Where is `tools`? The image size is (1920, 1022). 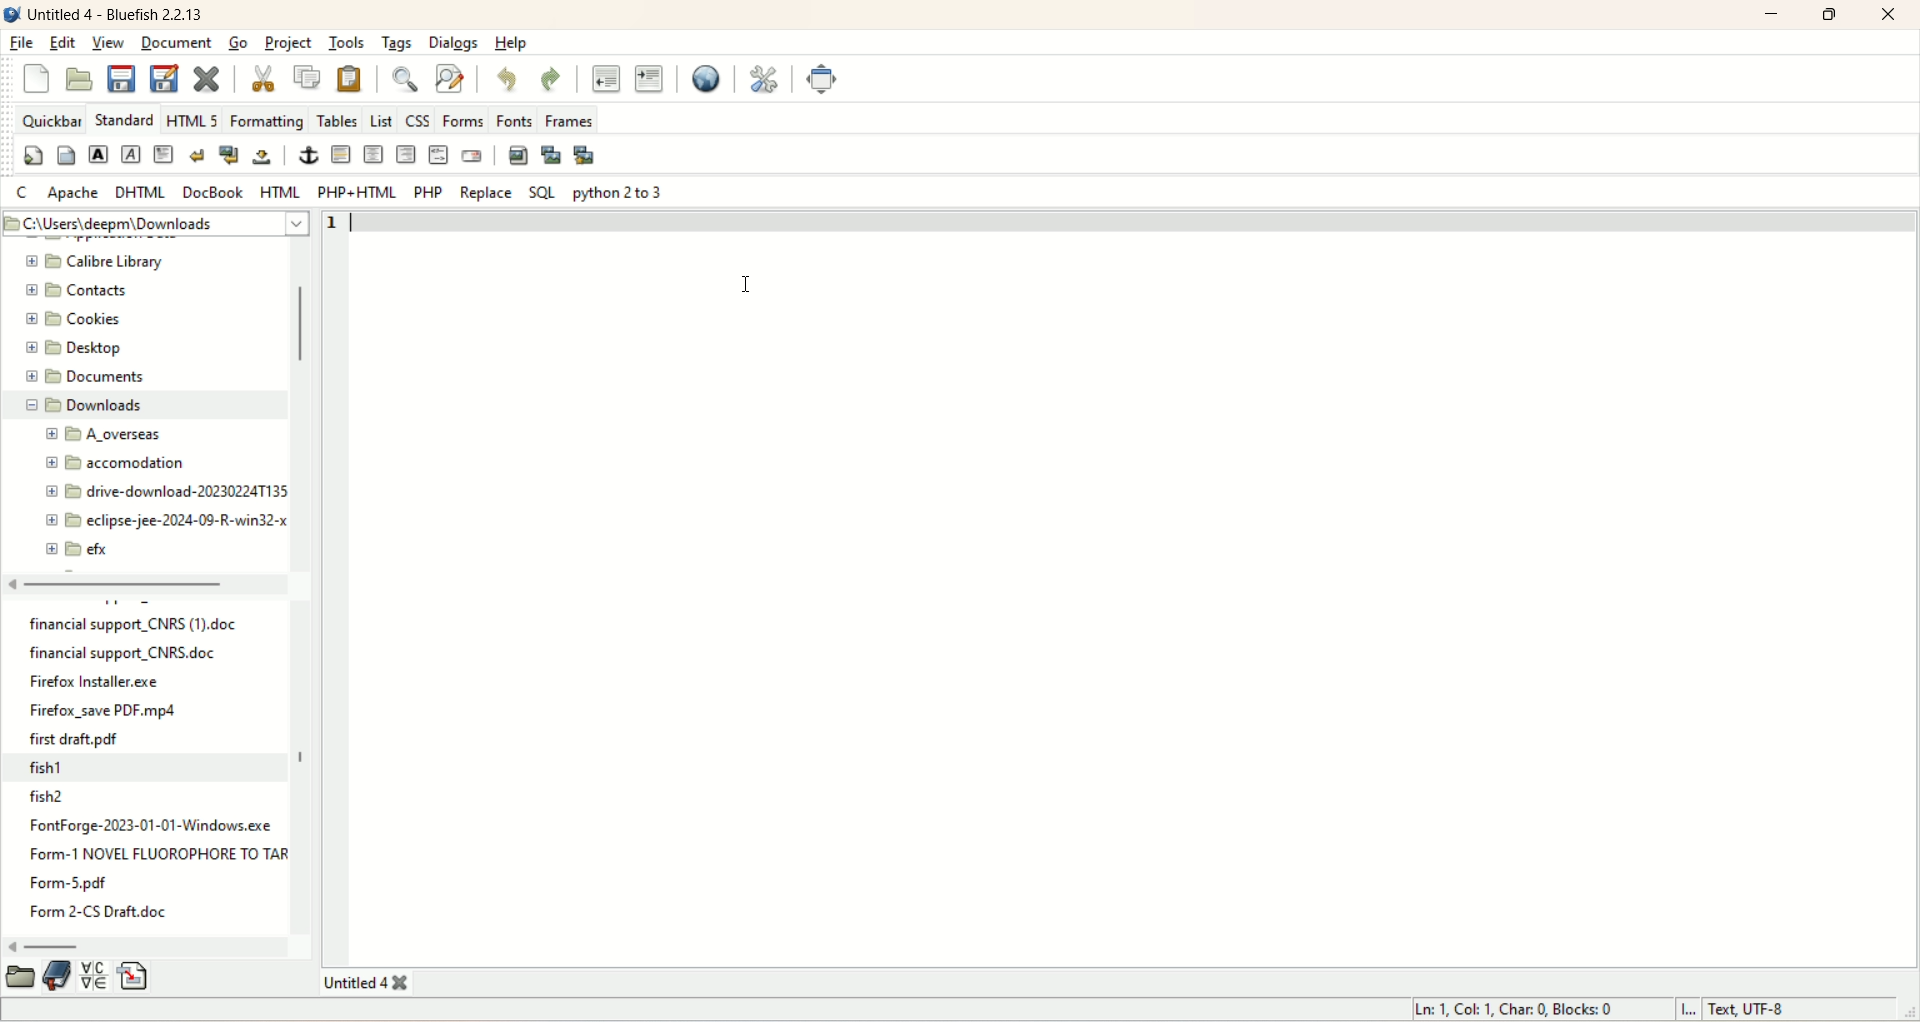 tools is located at coordinates (349, 43).